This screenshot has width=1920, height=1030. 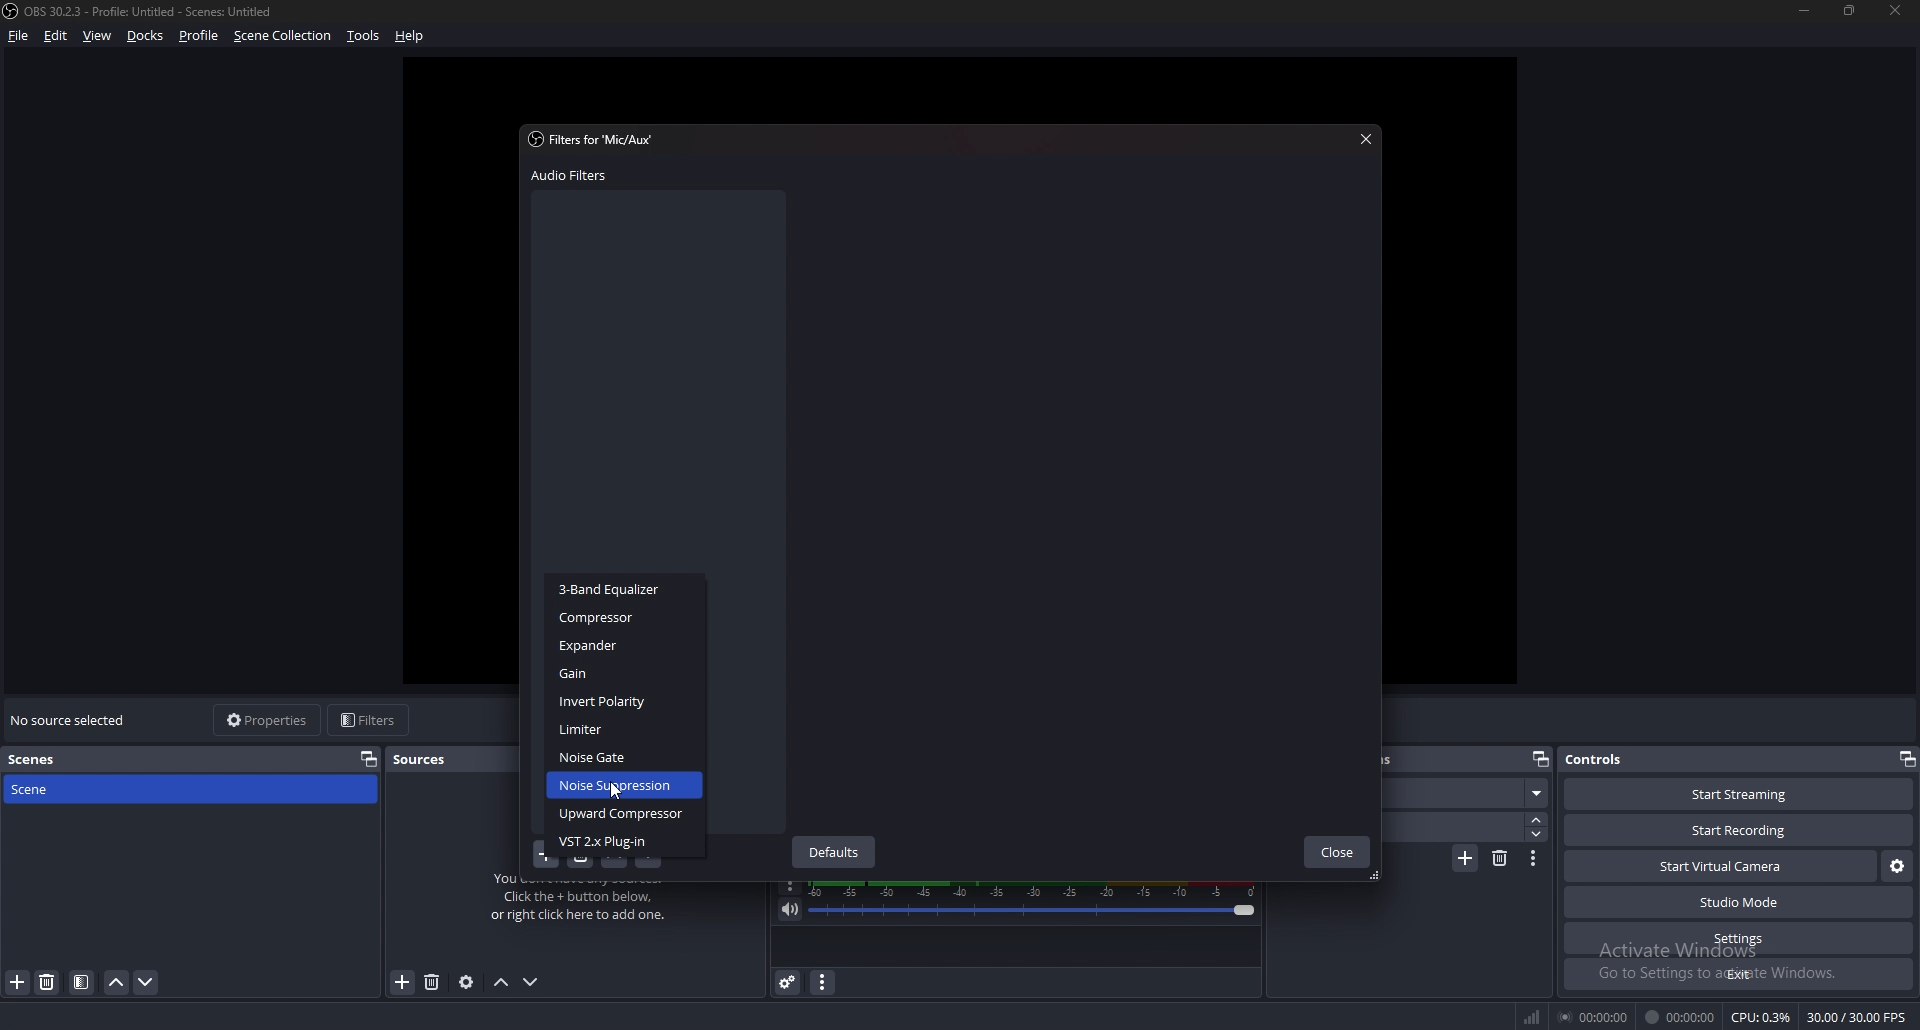 What do you see at coordinates (1740, 902) in the screenshot?
I see `studio mode` at bounding box center [1740, 902].